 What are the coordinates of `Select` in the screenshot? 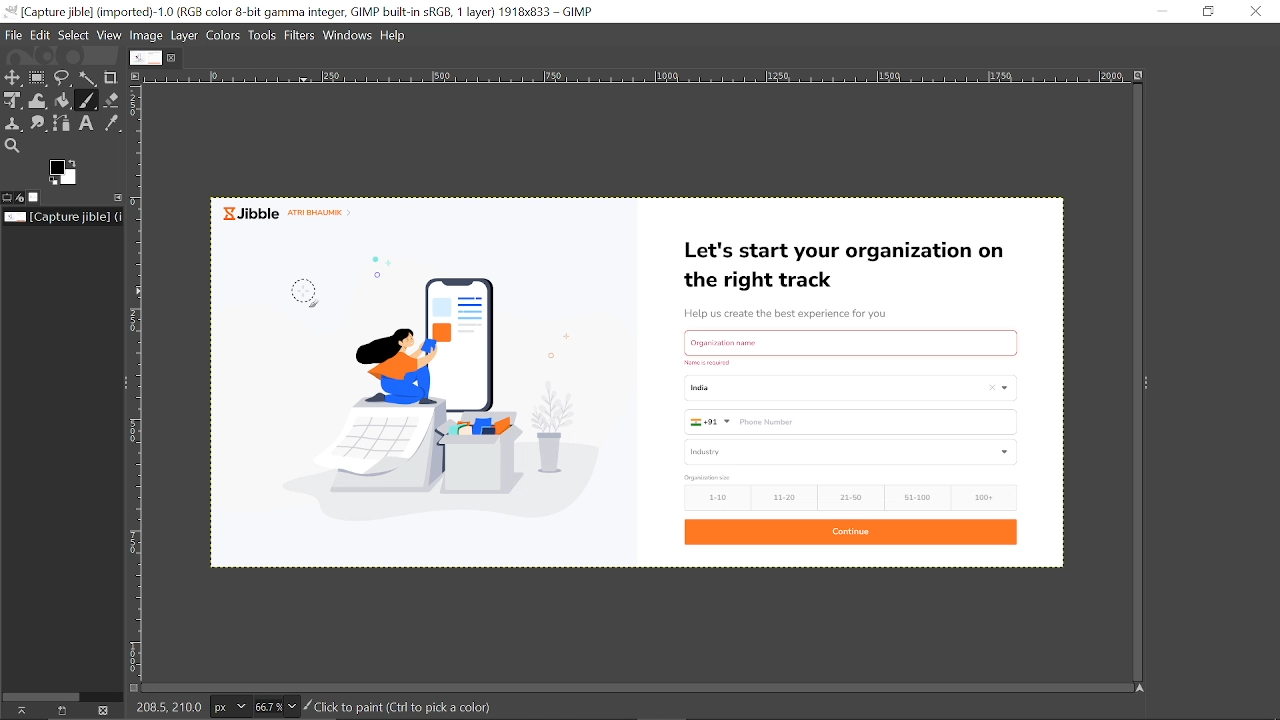 It's located at (74, 36).